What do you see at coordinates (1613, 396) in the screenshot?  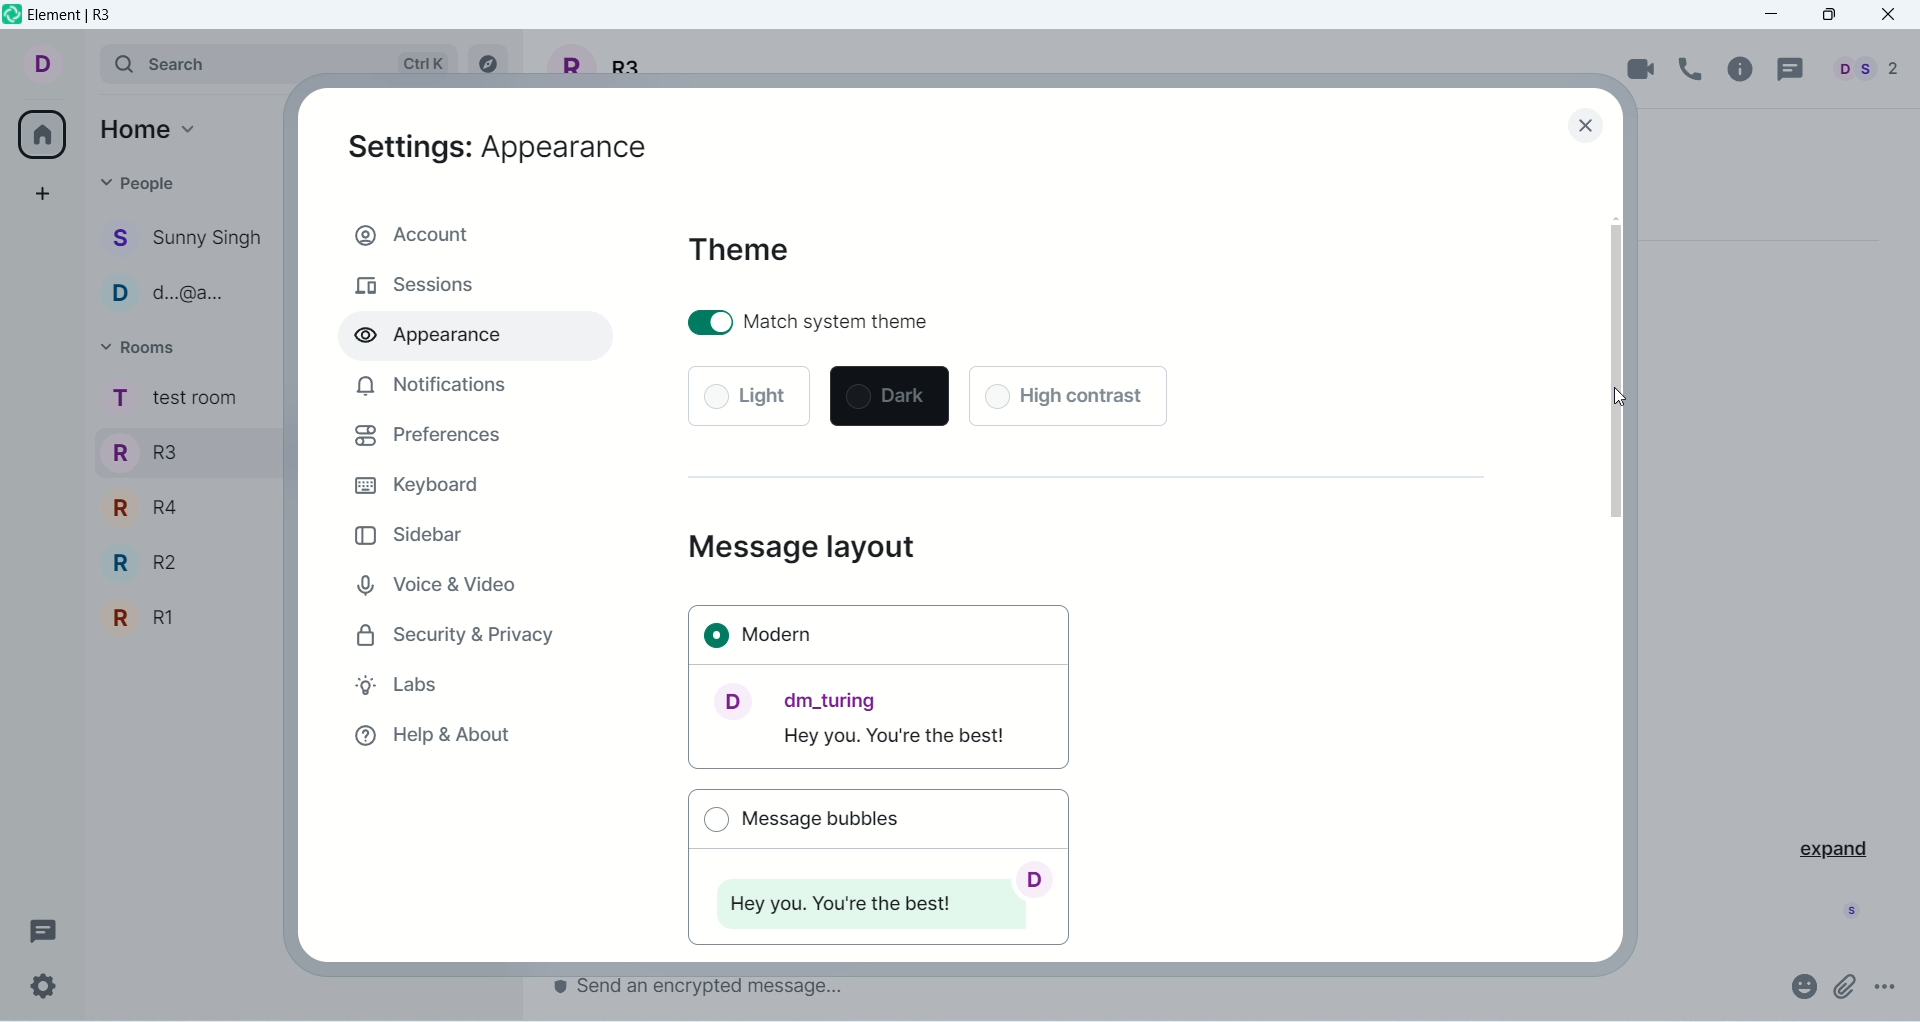 I see `cursor` at bounding box center [1613, 396].